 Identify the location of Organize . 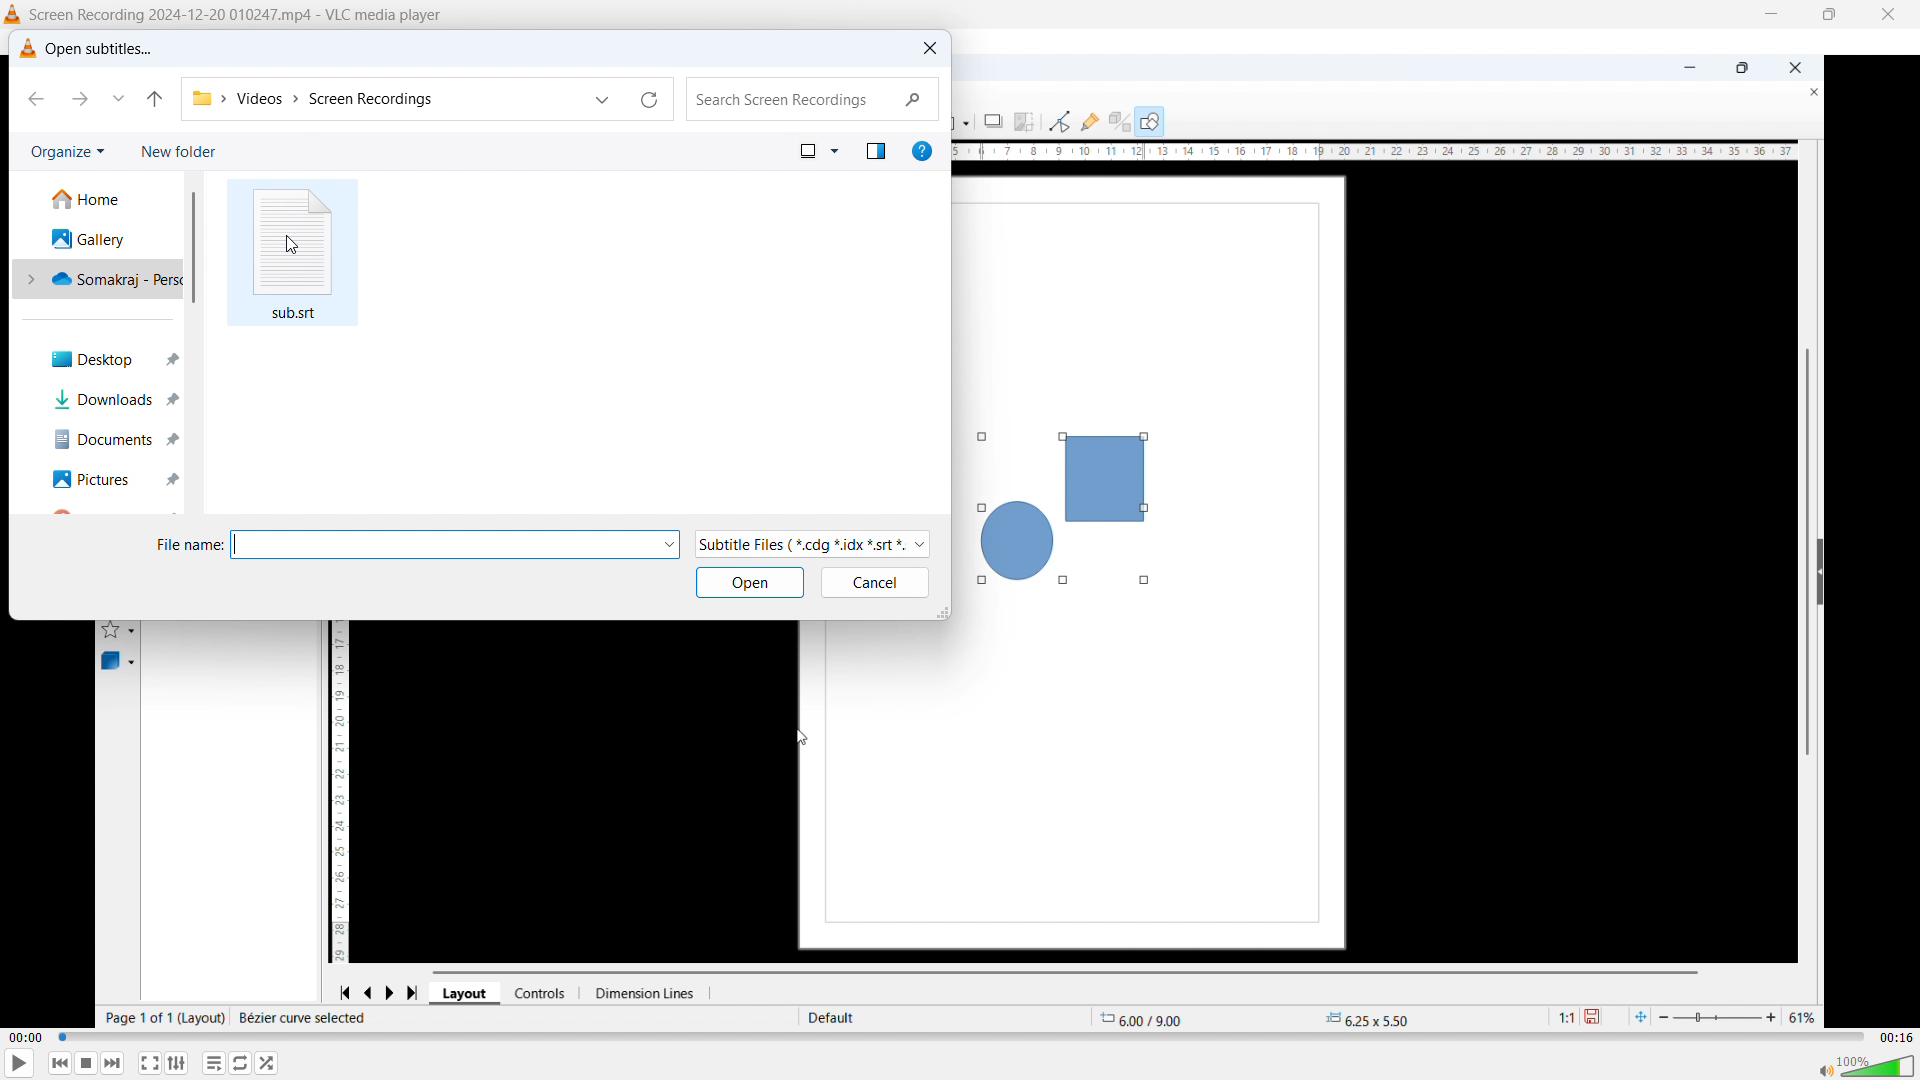
(67, 151).